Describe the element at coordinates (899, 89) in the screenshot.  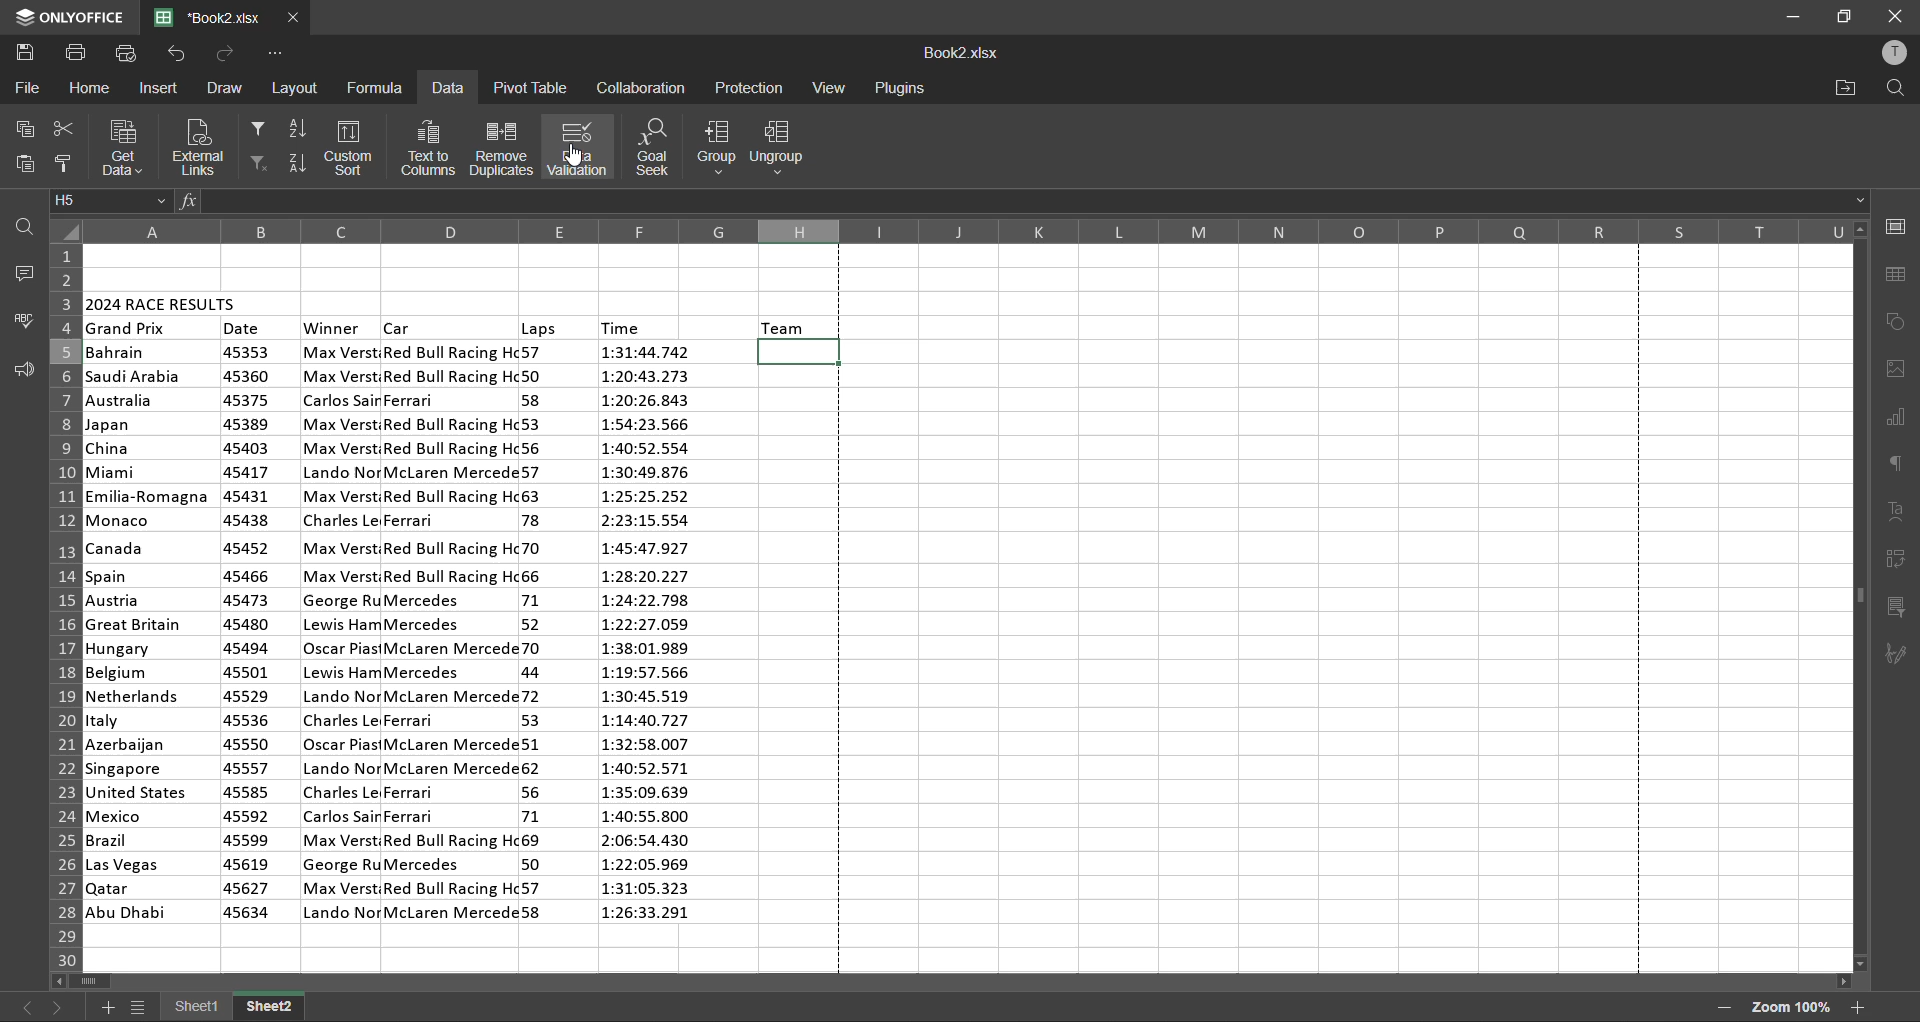
I see `plugins` at that location.